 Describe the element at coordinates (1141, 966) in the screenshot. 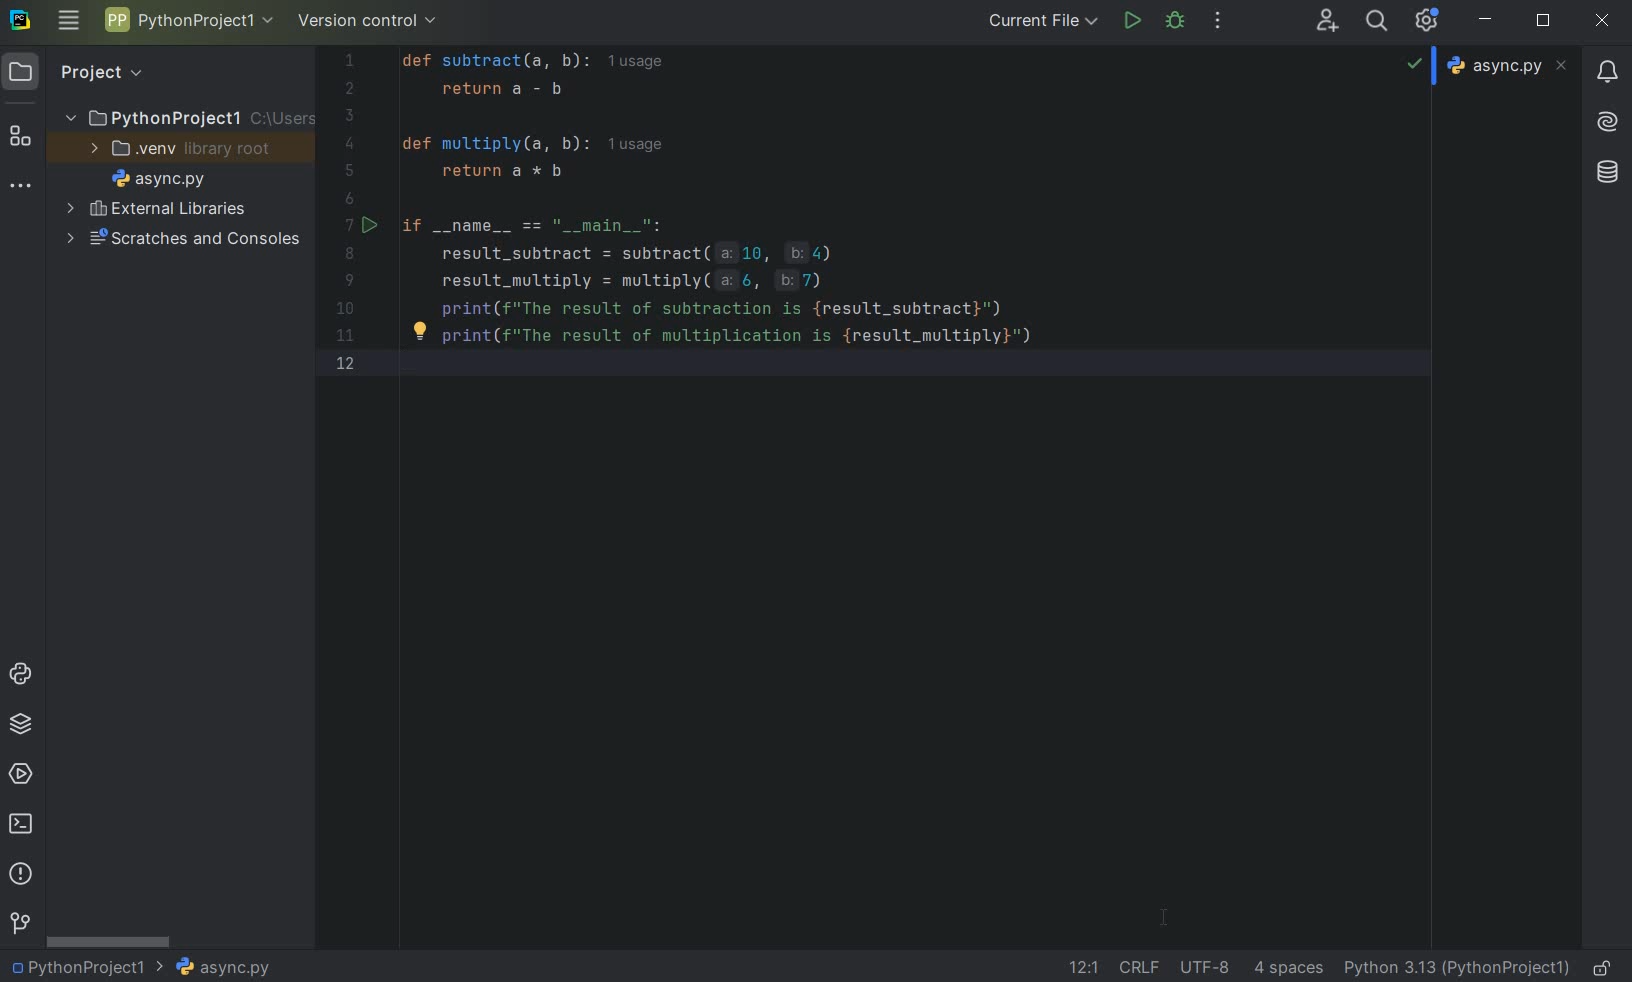

I see `line separator` at that location.